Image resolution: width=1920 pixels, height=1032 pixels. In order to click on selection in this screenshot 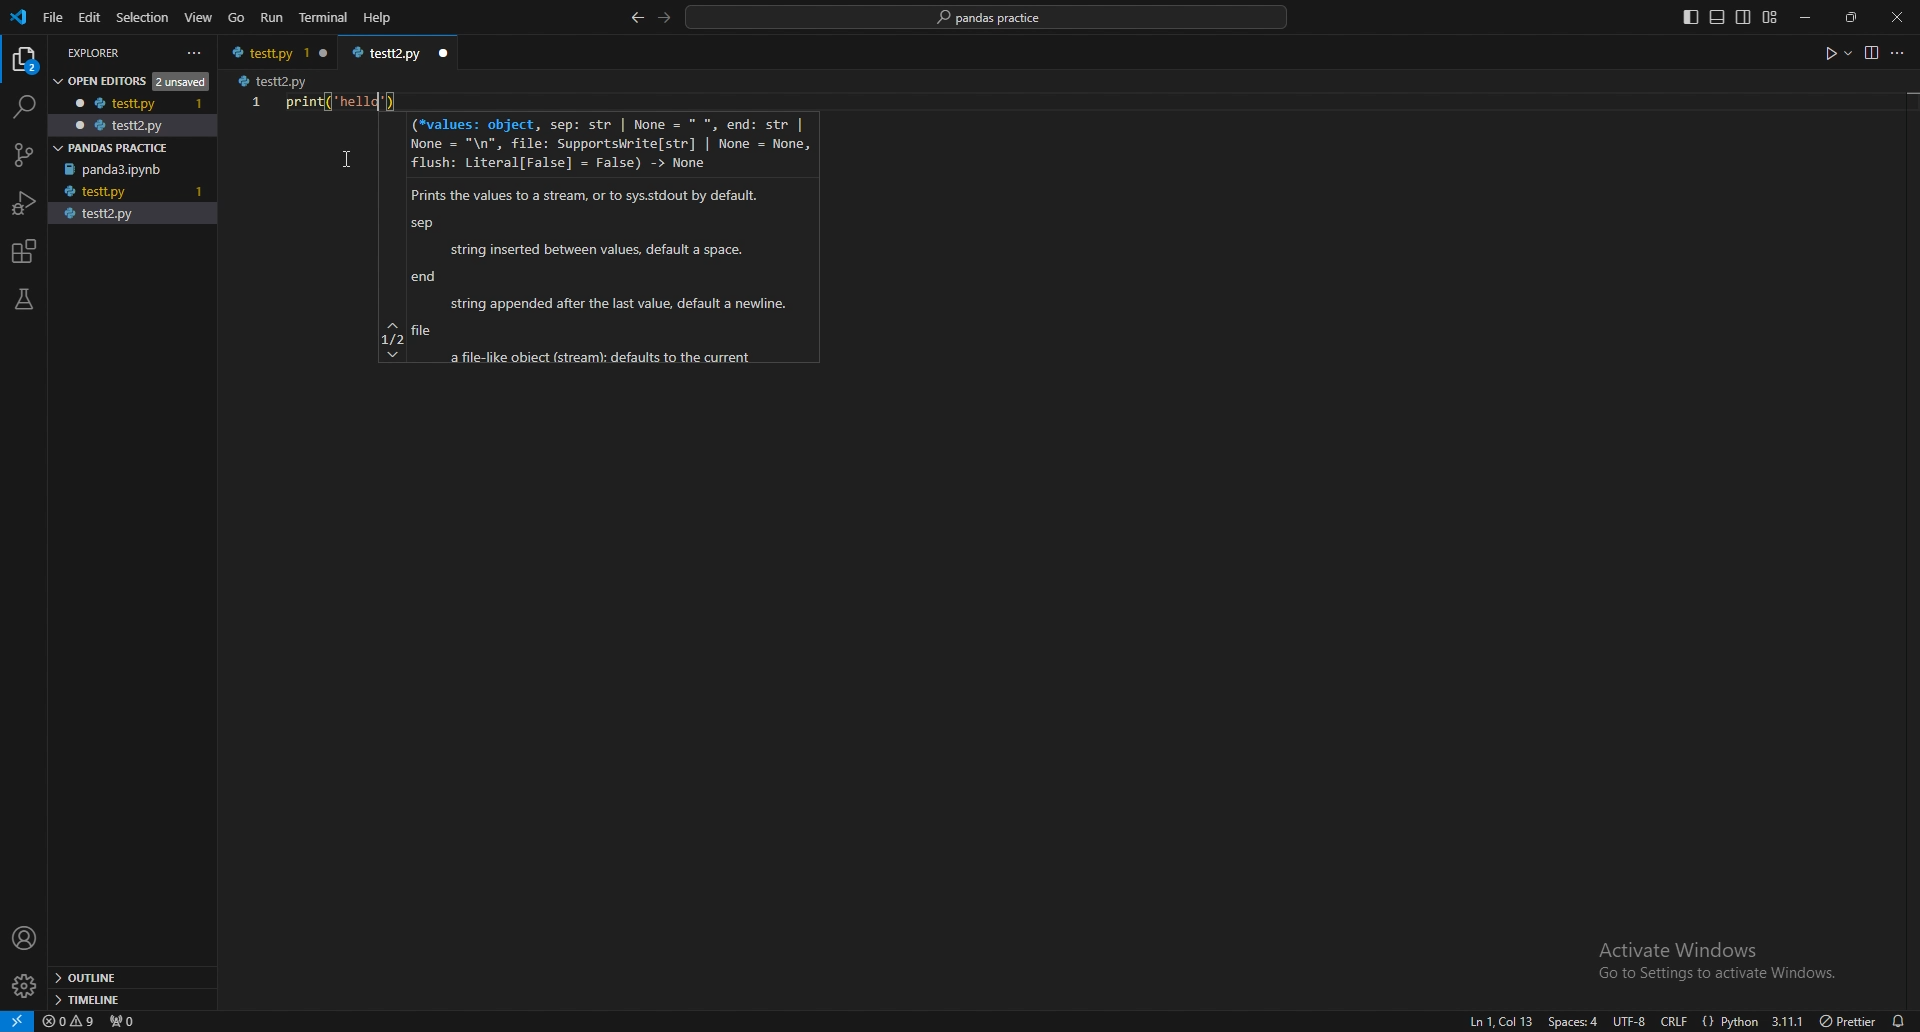, I will do `click(143, 17)`.